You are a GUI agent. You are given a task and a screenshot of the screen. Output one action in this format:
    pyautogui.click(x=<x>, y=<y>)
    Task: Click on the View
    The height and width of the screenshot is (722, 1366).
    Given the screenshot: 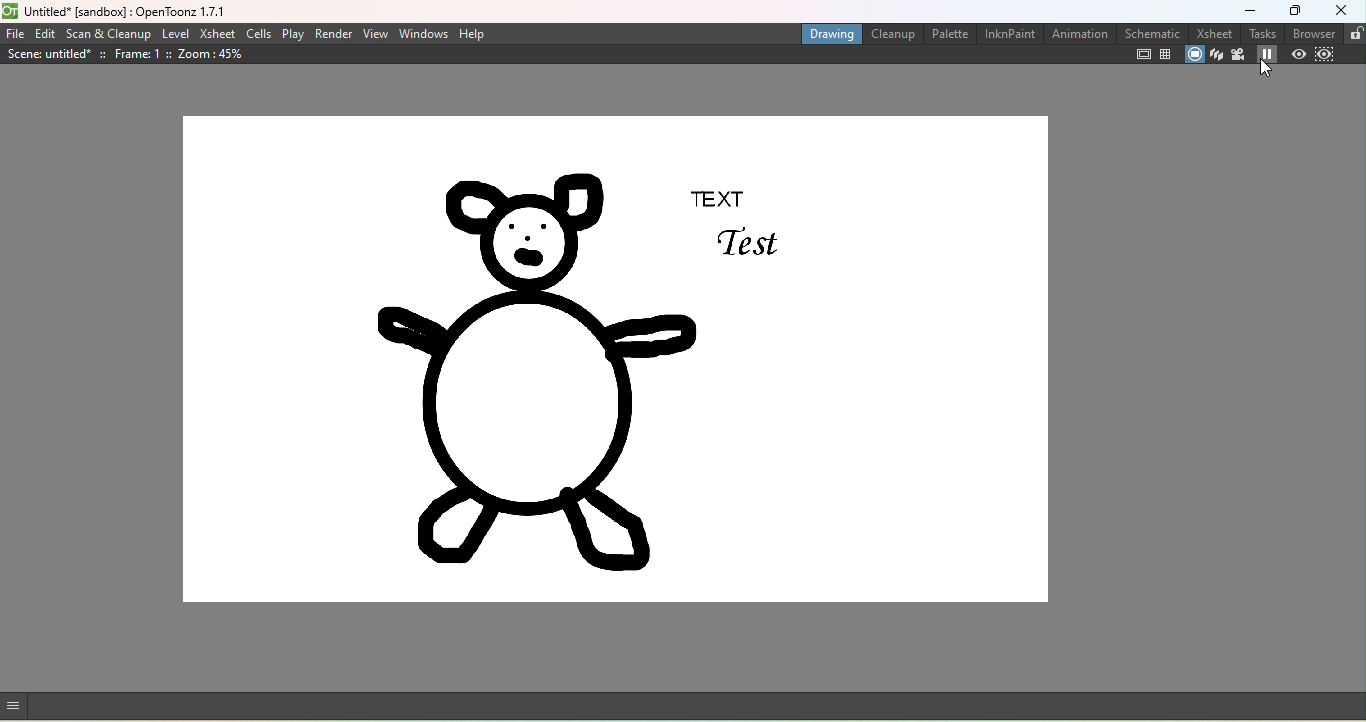 What is the action you would take?
    pyautogui.click(x=377, y=33)
    